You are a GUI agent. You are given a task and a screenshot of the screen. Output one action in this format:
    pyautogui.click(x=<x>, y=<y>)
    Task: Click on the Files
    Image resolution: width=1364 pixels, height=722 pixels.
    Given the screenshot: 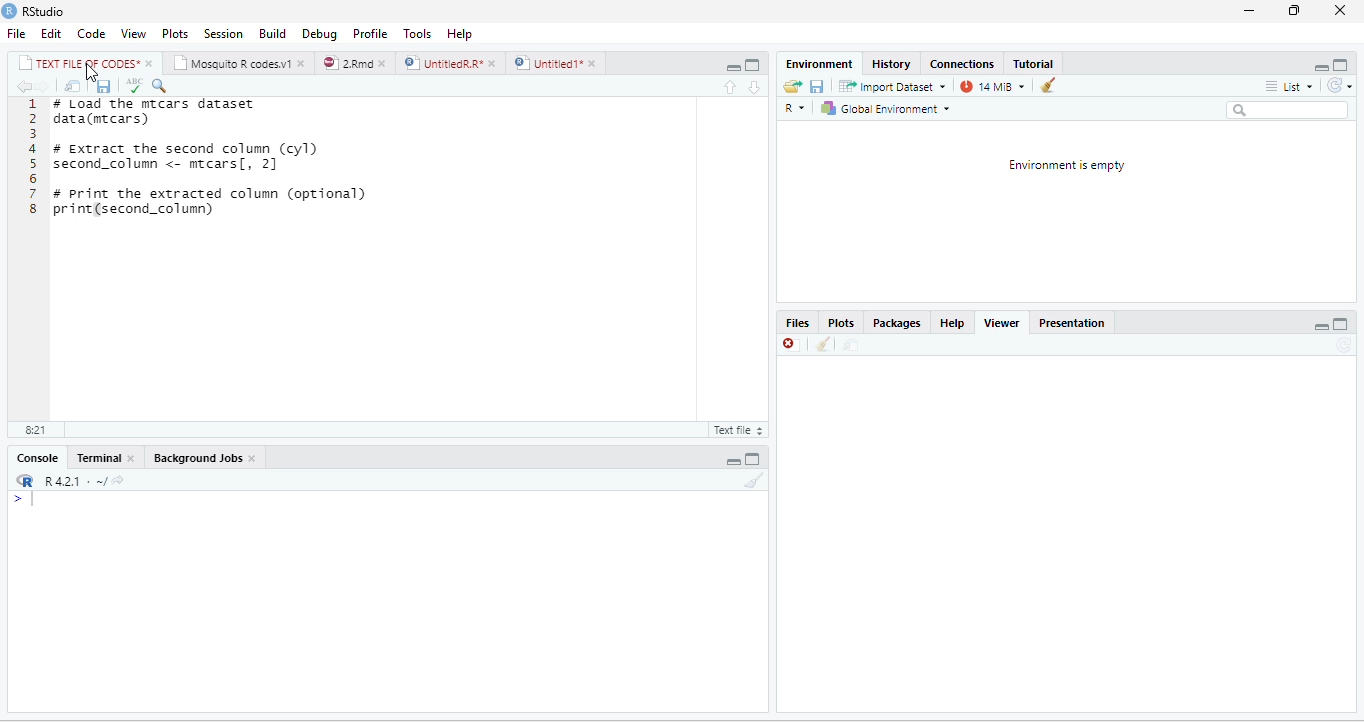 What is the action you would take?
    pyautogui.click(x=798, y=324)
    